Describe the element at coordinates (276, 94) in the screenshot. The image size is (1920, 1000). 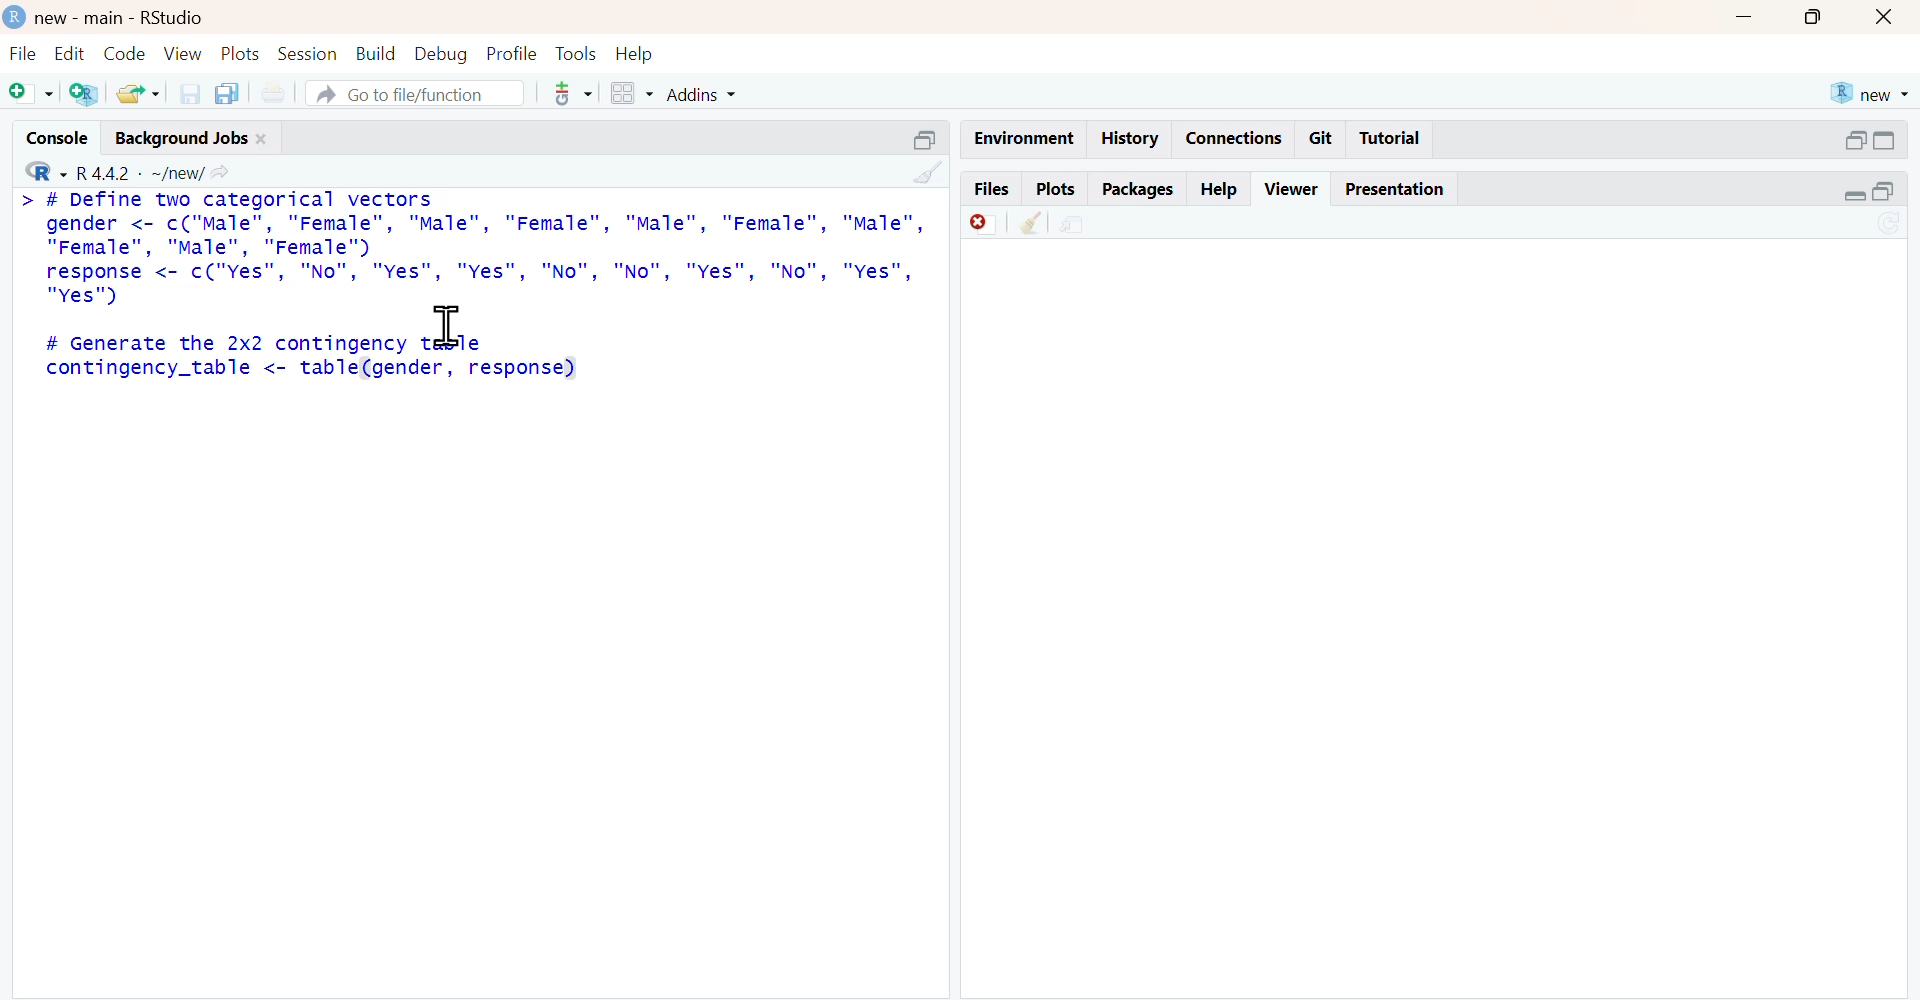
I see `print` at that location.